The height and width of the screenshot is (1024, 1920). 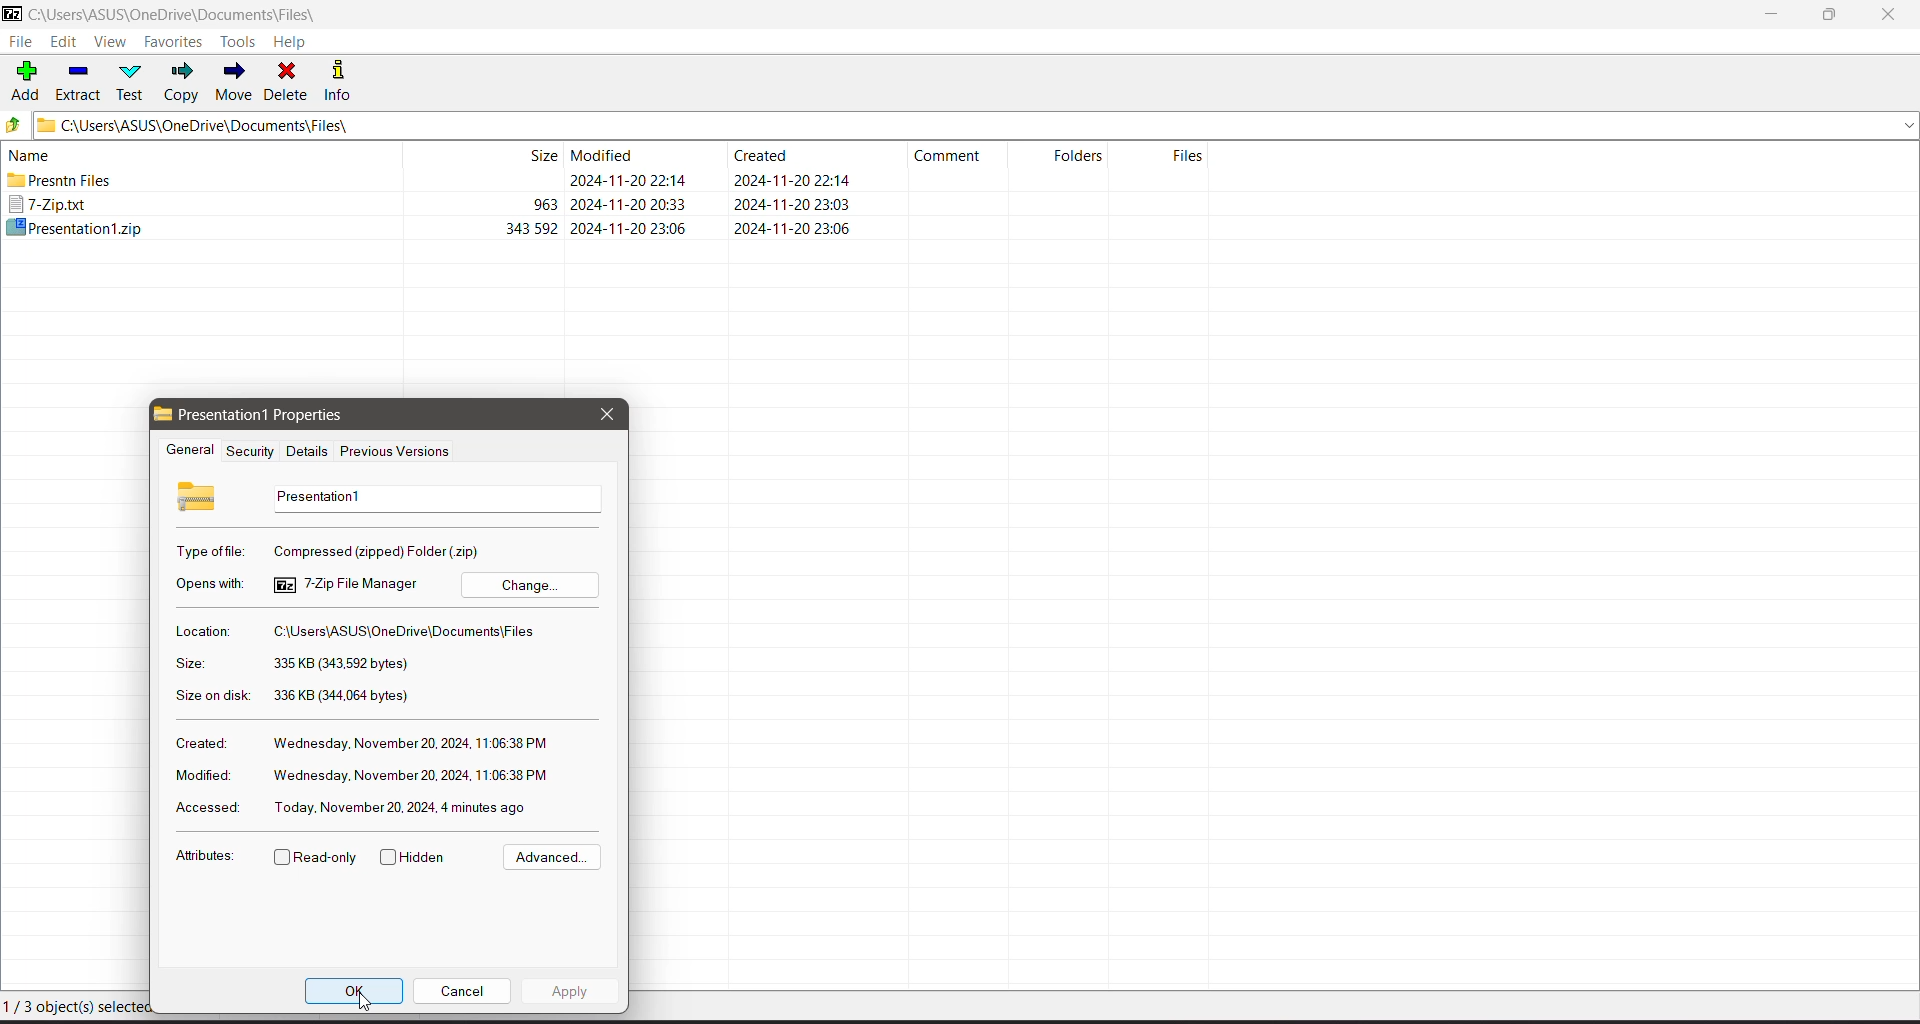 What do you see at coordinates (66, 43) in the screenshot?
I see `Edit` at bounding box center [66, 43].